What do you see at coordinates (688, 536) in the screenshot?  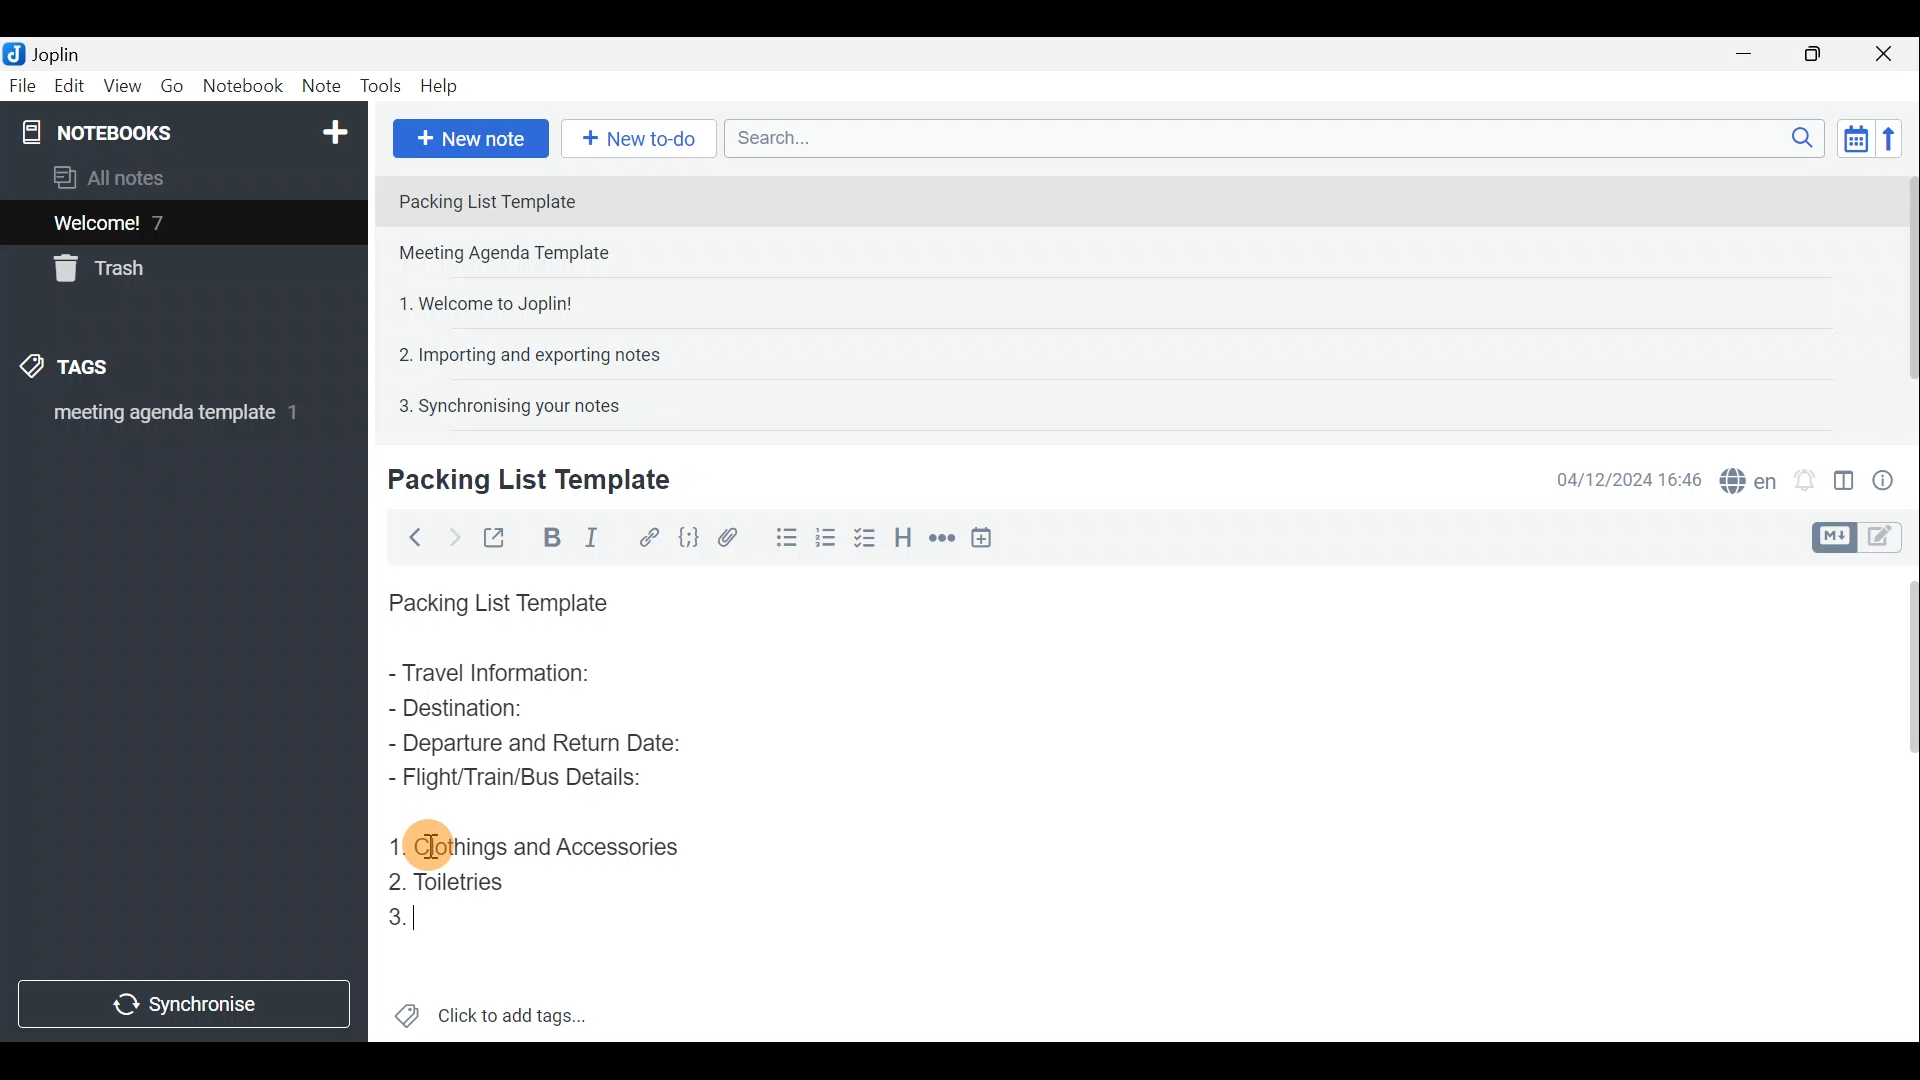 I see `Code` at bounding box center [688, 536].